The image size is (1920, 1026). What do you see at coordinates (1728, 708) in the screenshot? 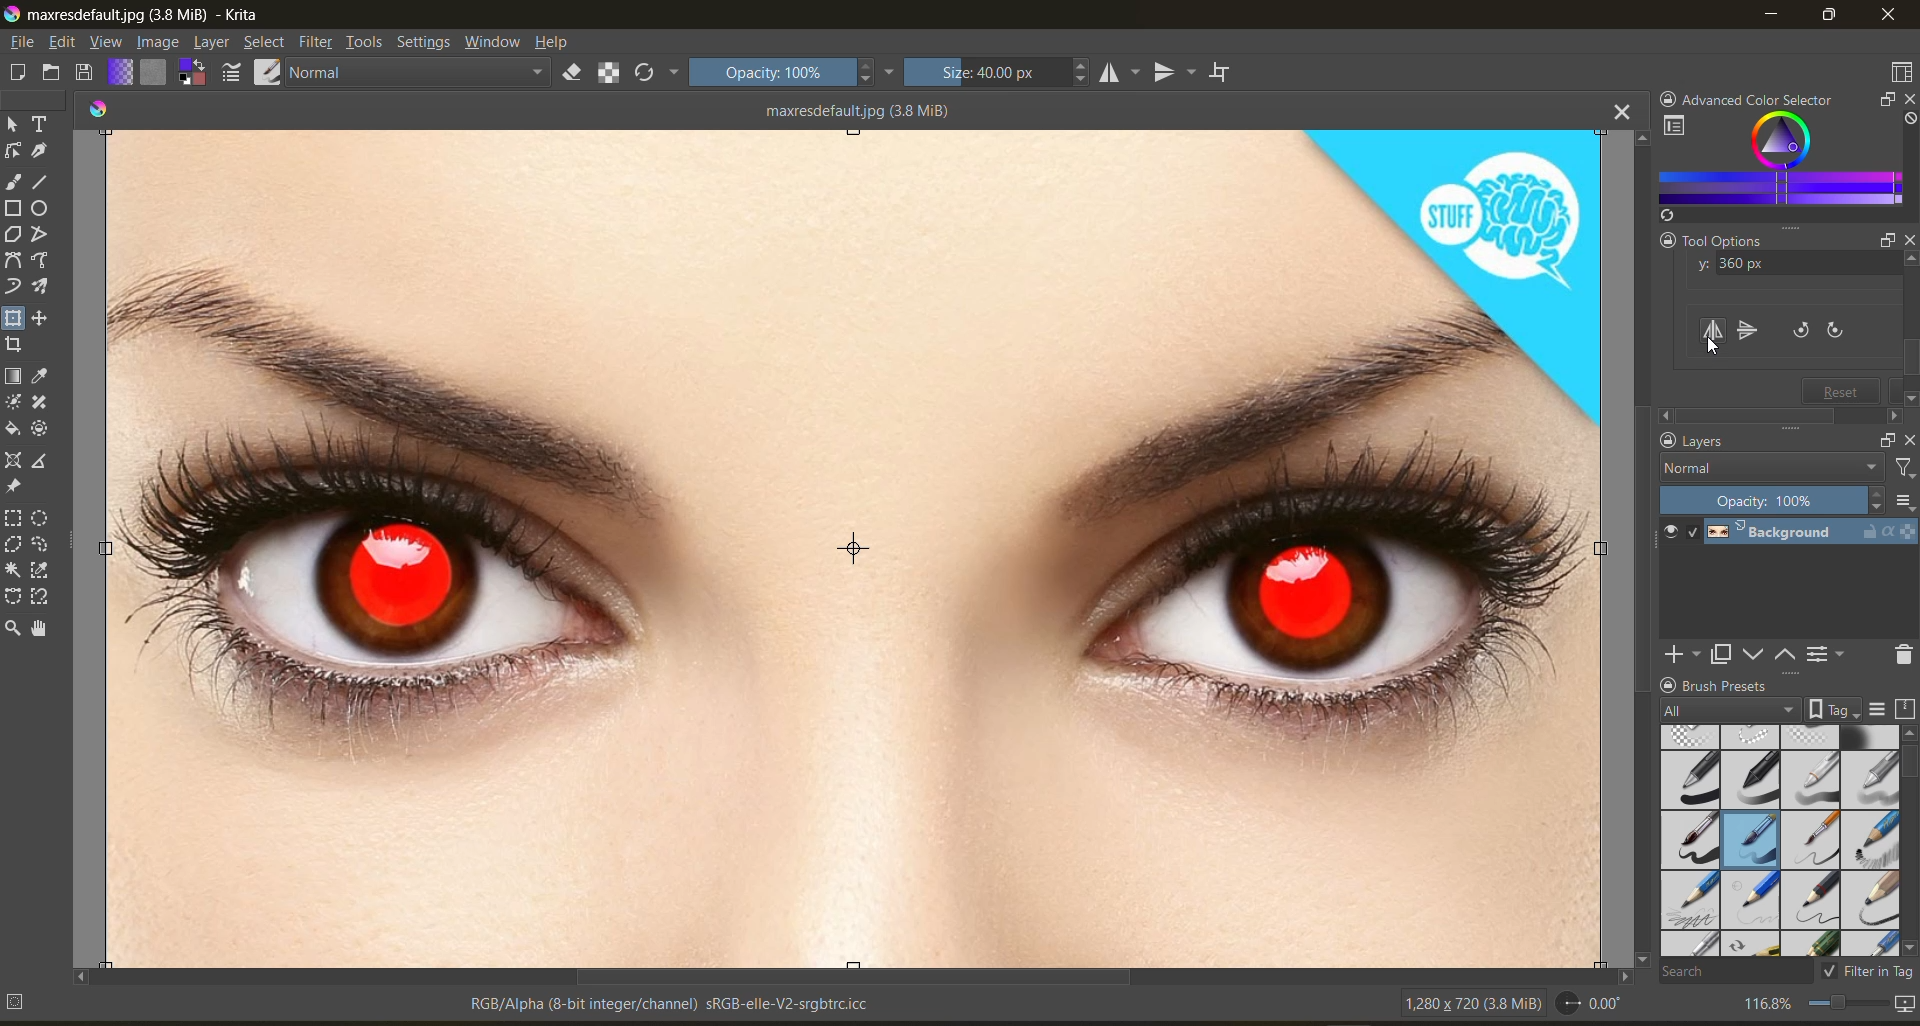
I see `tag` at bounding box center [1728, 708].